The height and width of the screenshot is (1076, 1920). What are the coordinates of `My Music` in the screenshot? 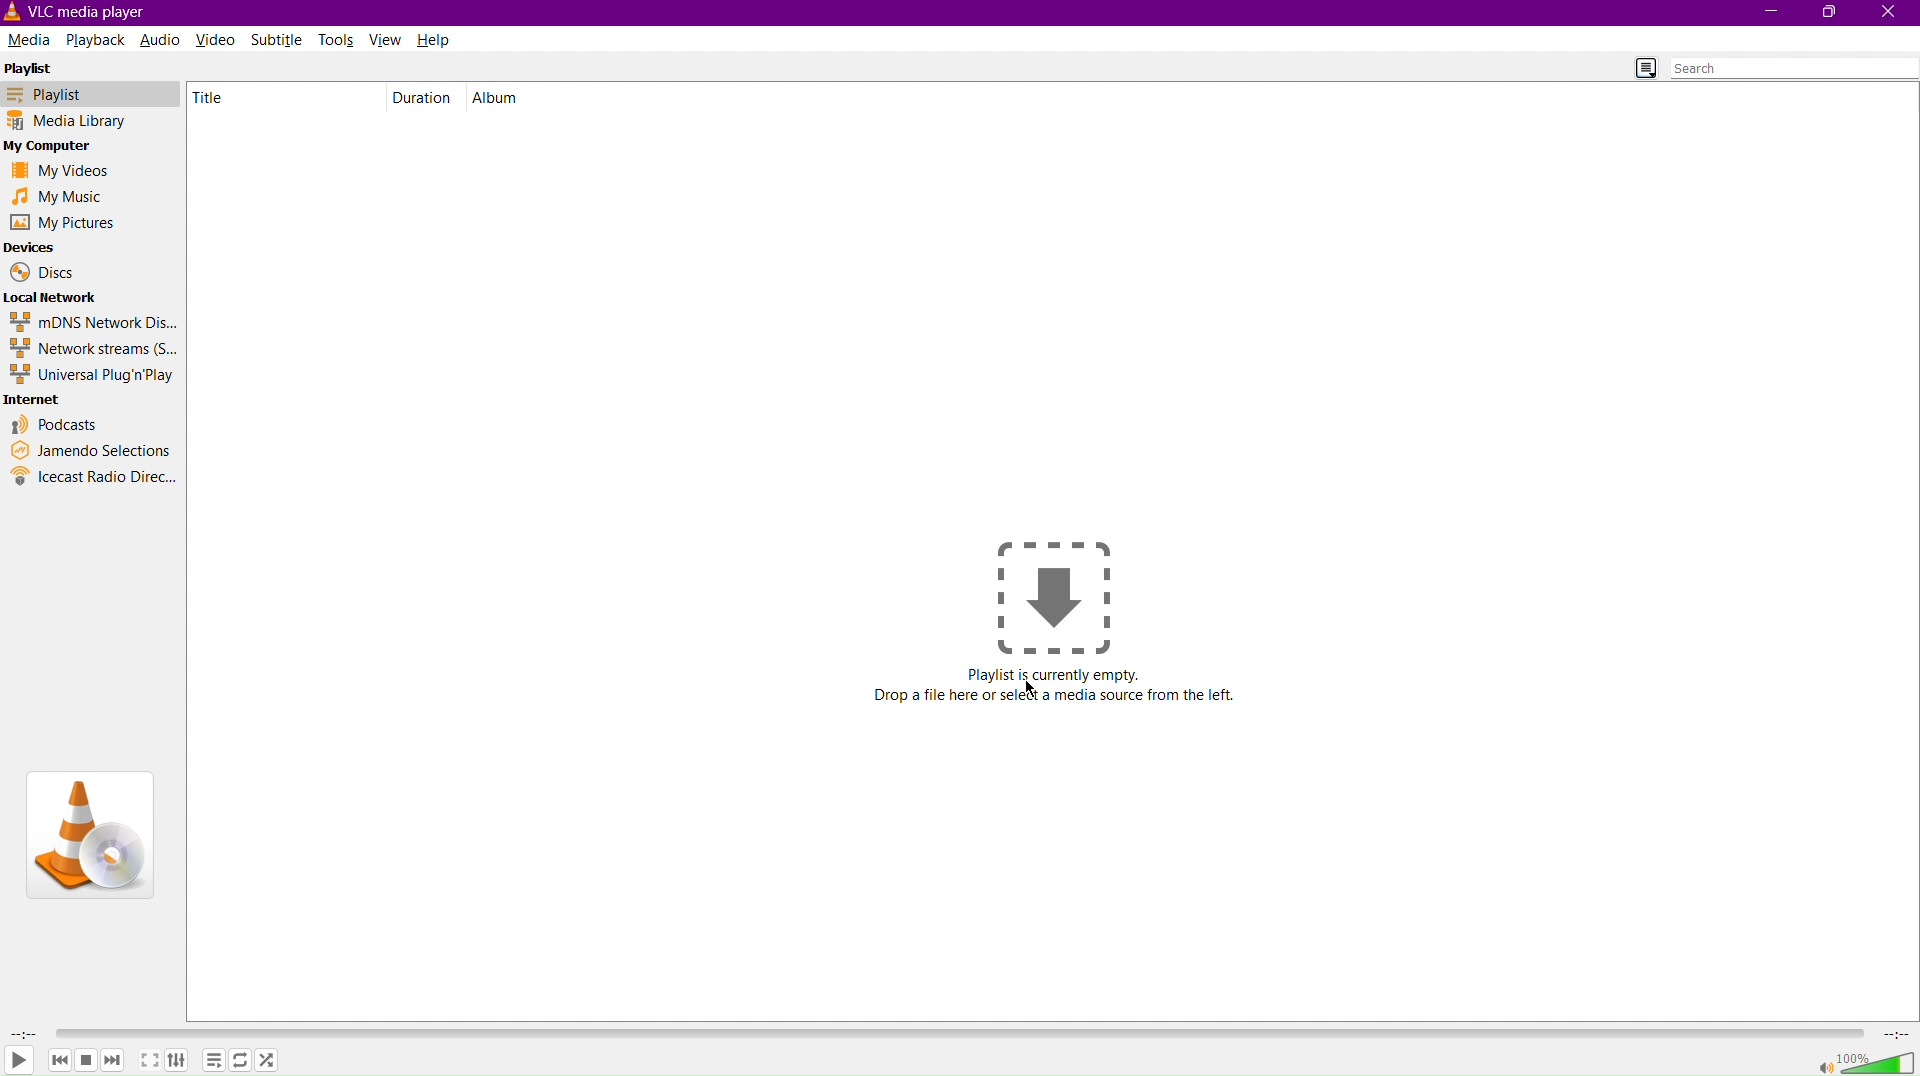 It's located at (59, 198).